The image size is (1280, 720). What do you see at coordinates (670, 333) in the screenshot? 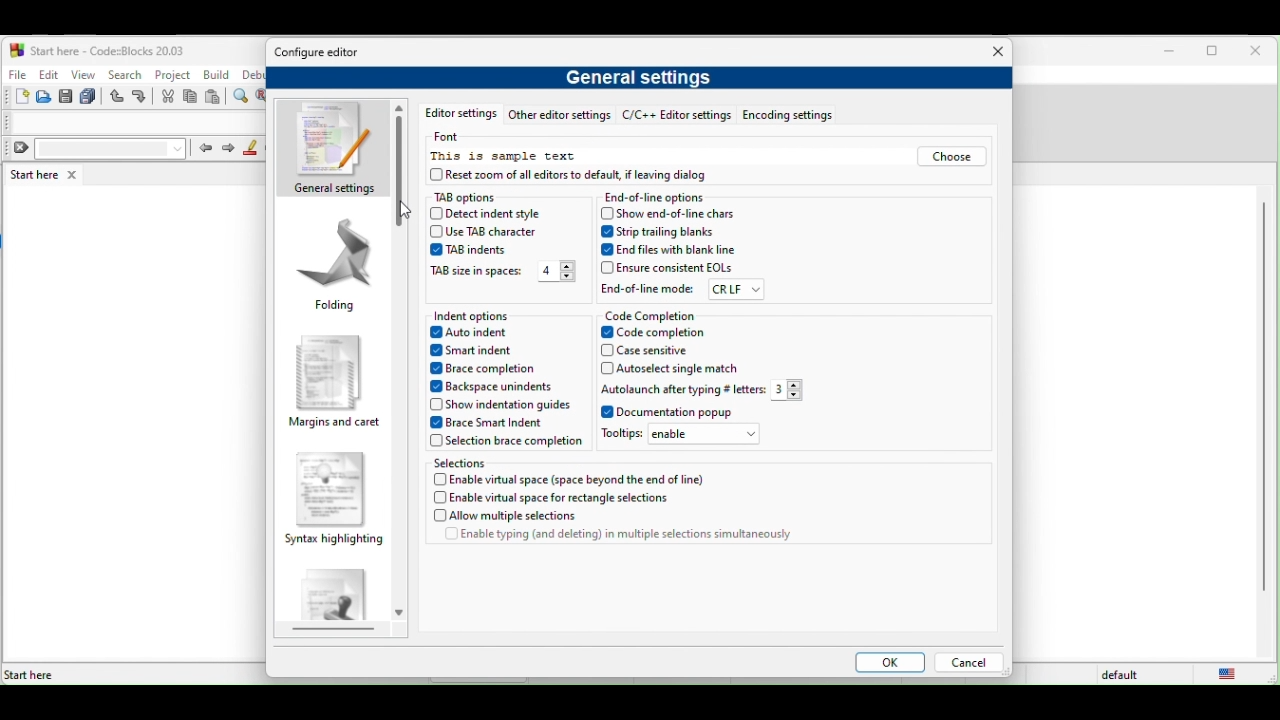
I see `code completion` at bounding box center [670, 333].